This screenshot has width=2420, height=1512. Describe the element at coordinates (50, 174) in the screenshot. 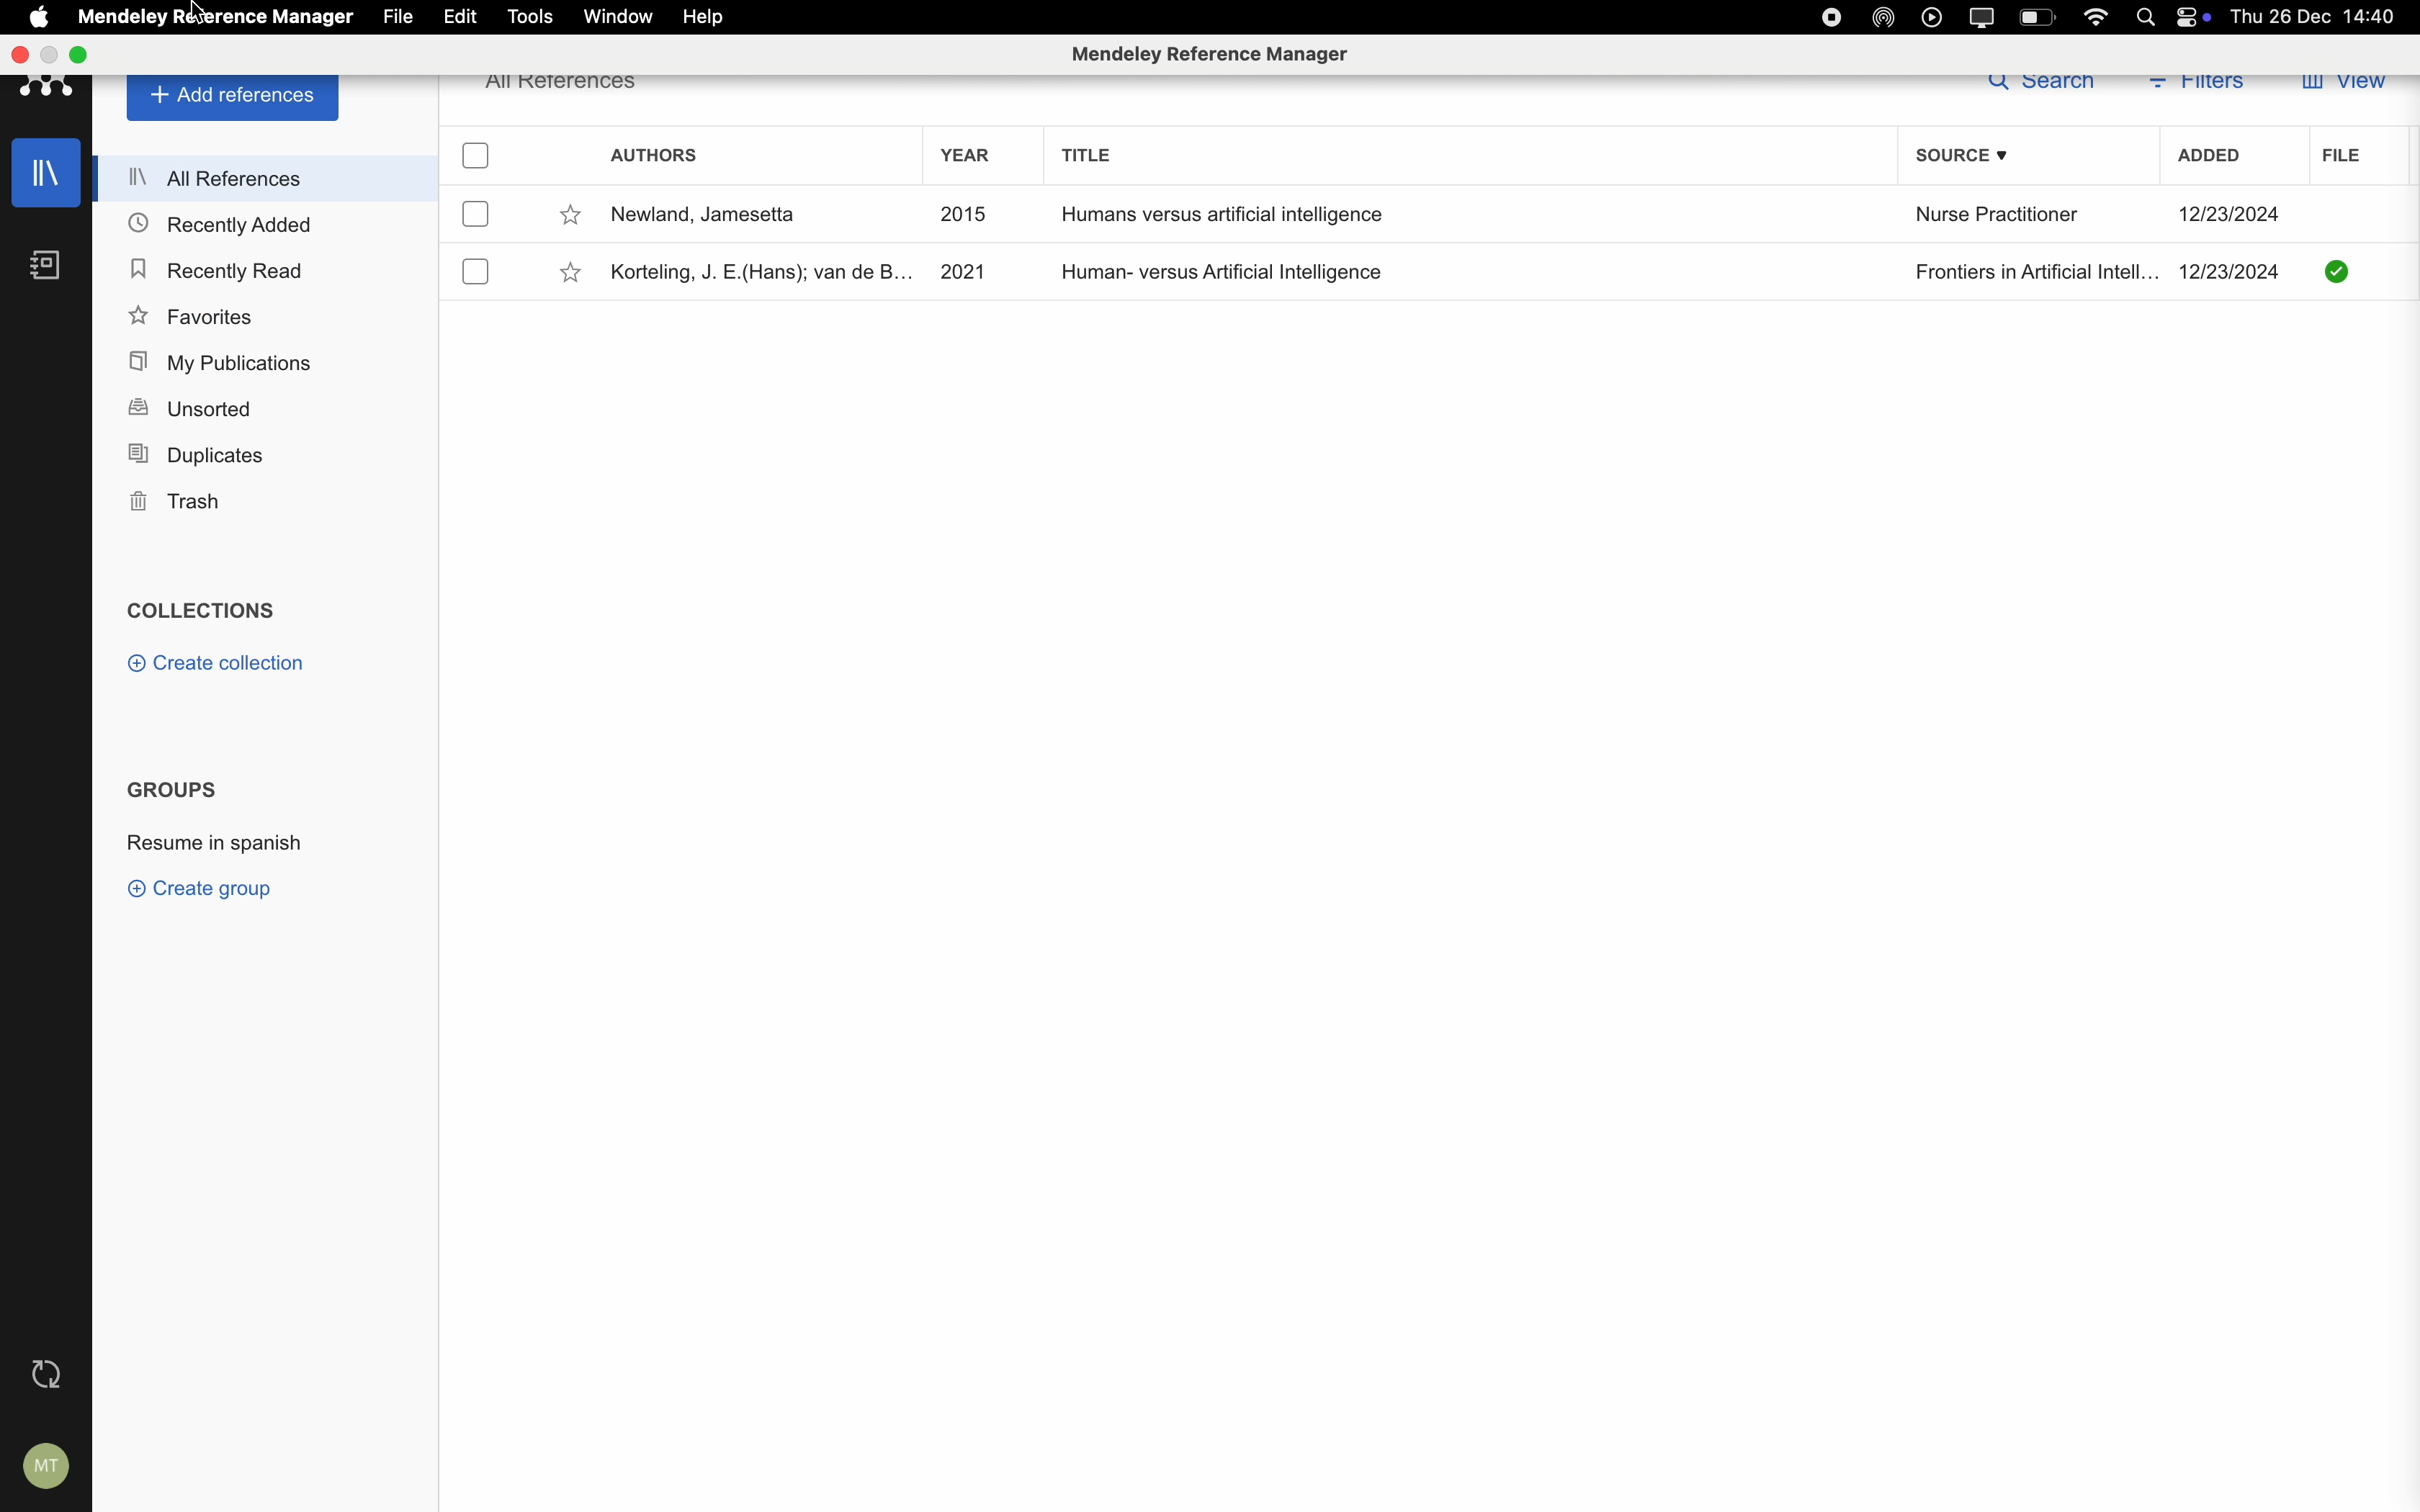

I see `library` at that location.